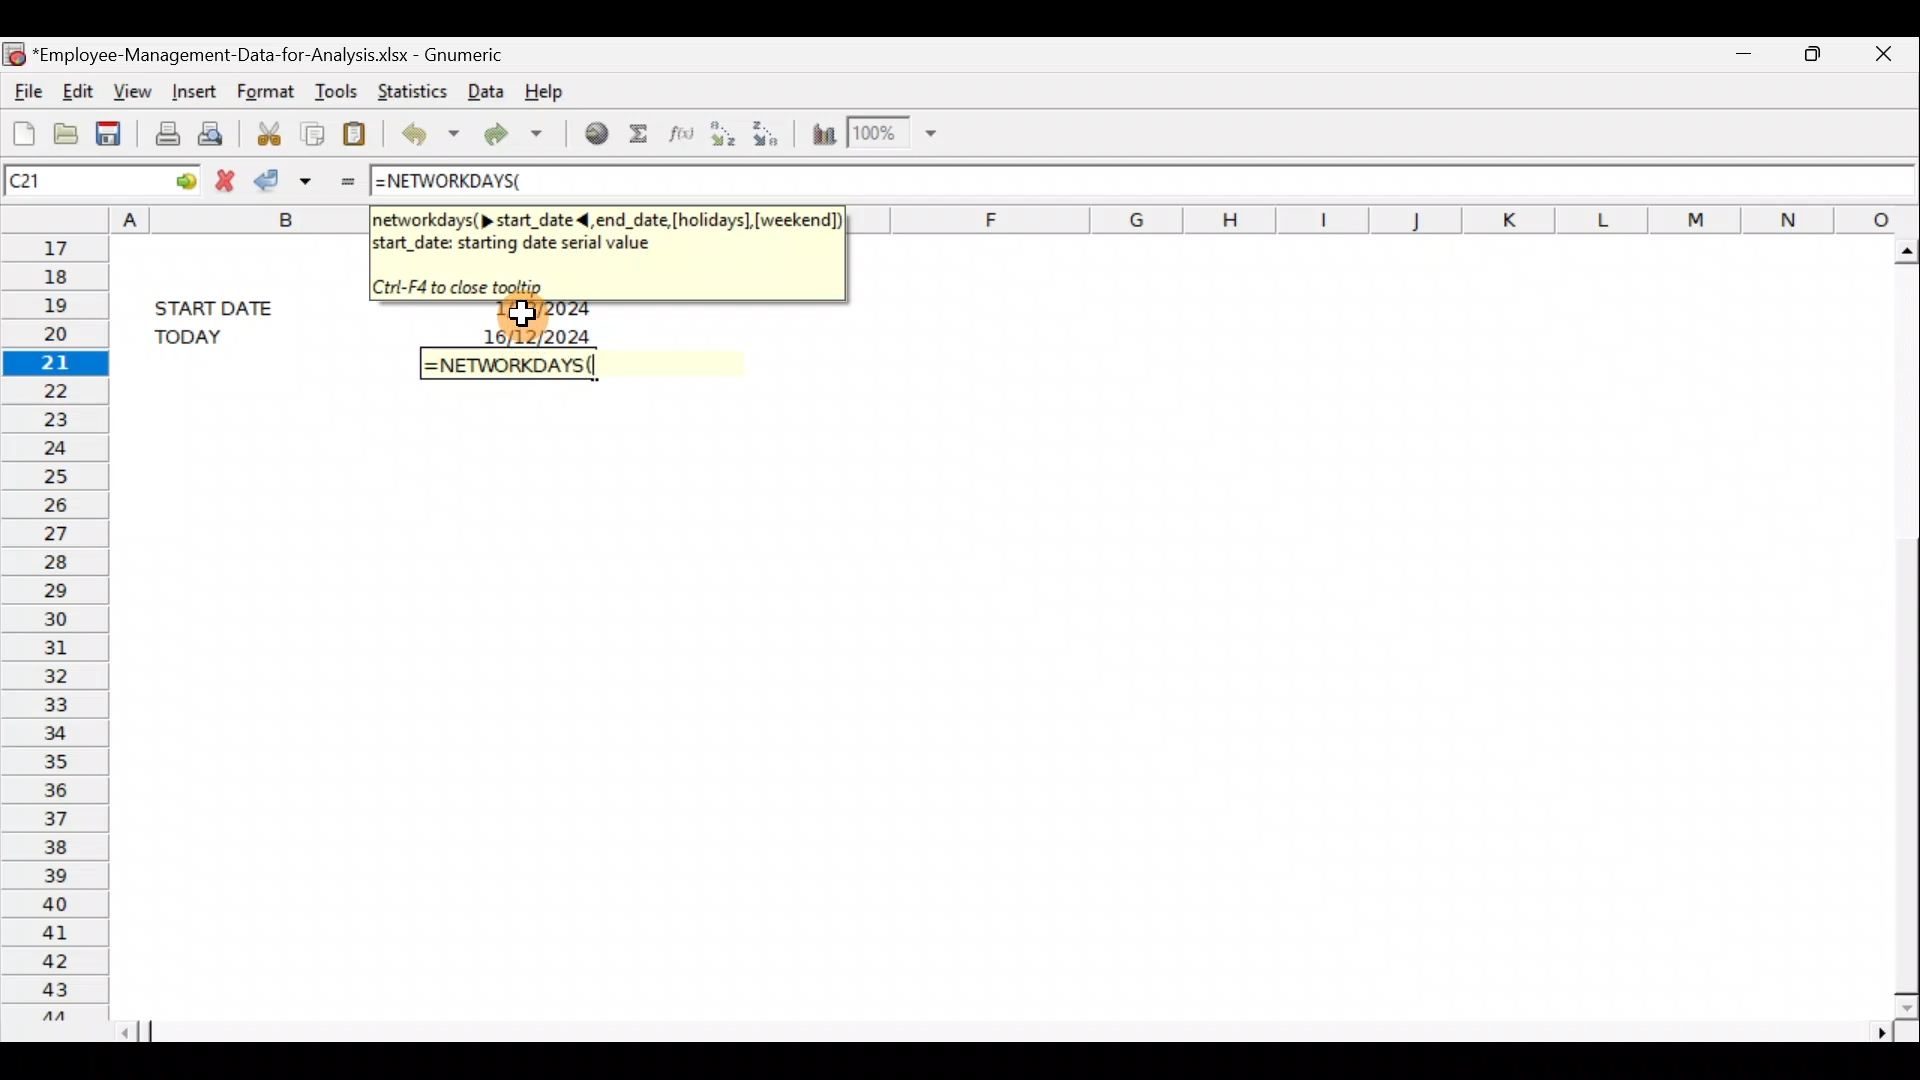 The image size is (1920, 1080). Describe the element at coordinates (1812, 55) in the screenshot. I see `Maximize` at that location.